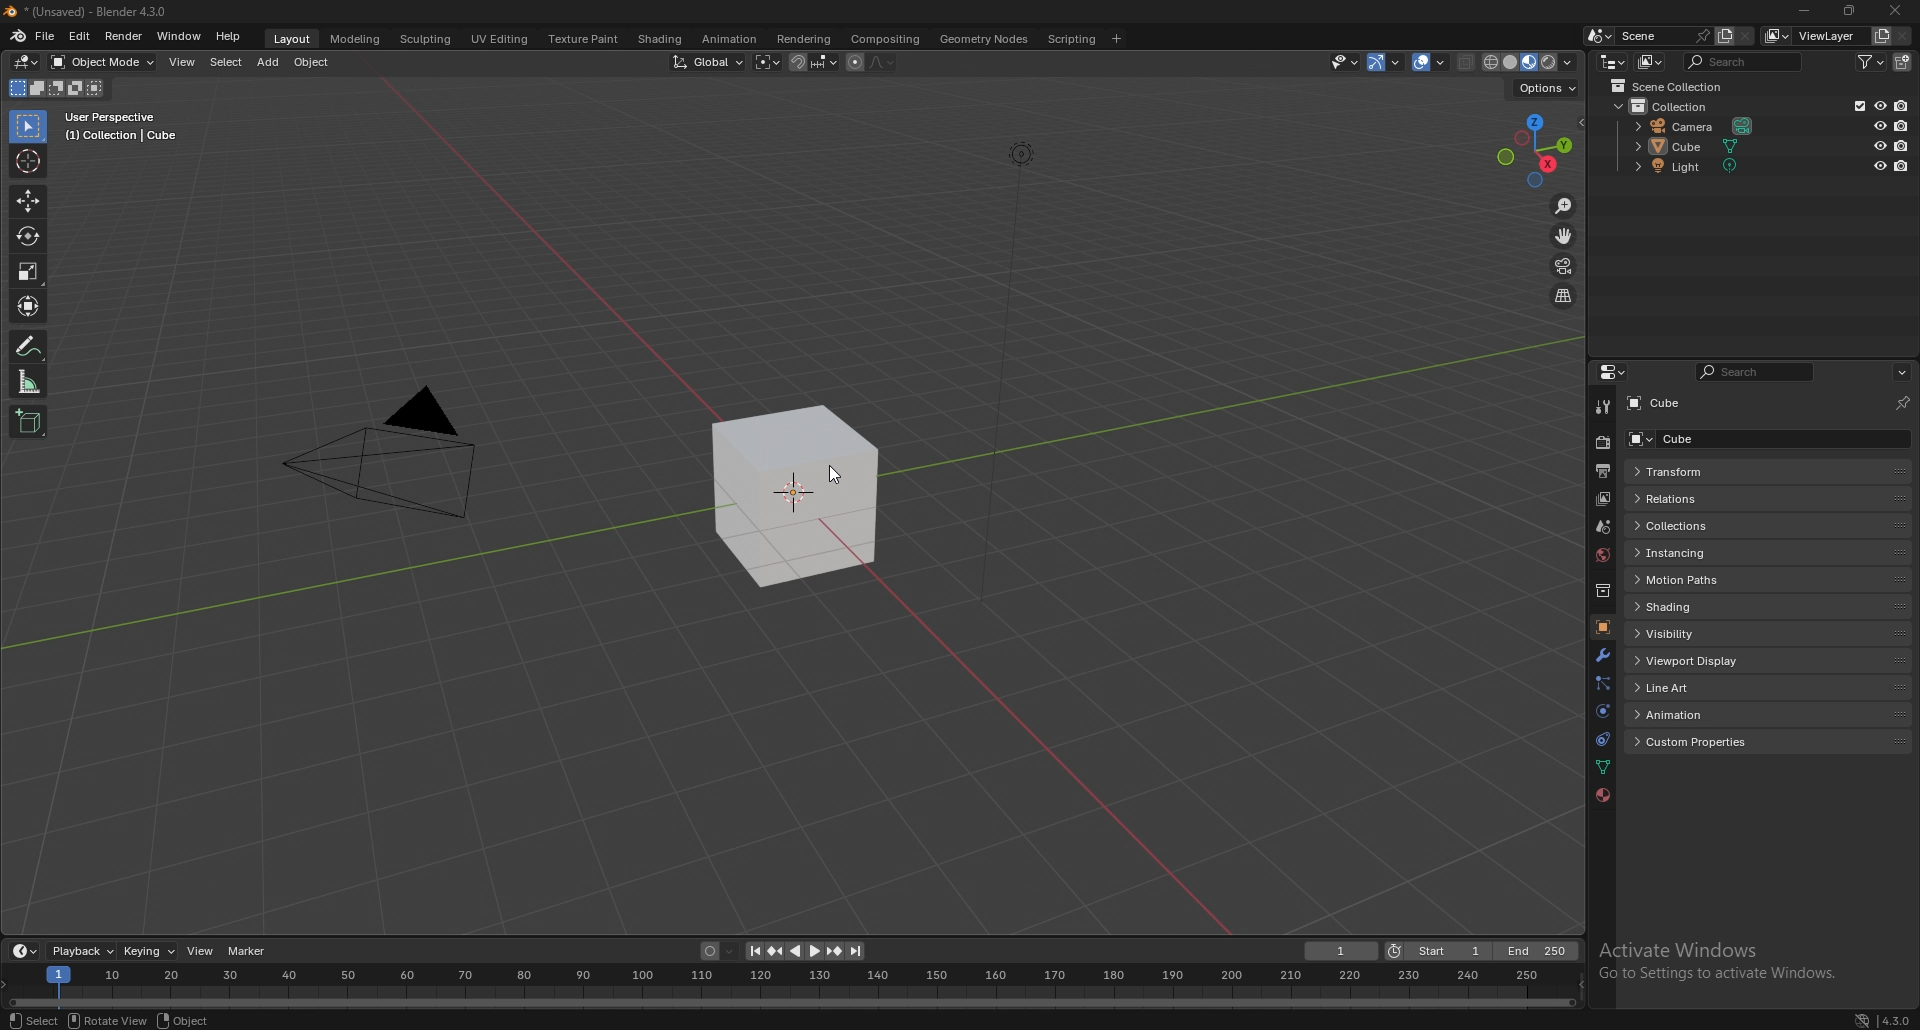  I want to click on camera view, so click(1564, 267).